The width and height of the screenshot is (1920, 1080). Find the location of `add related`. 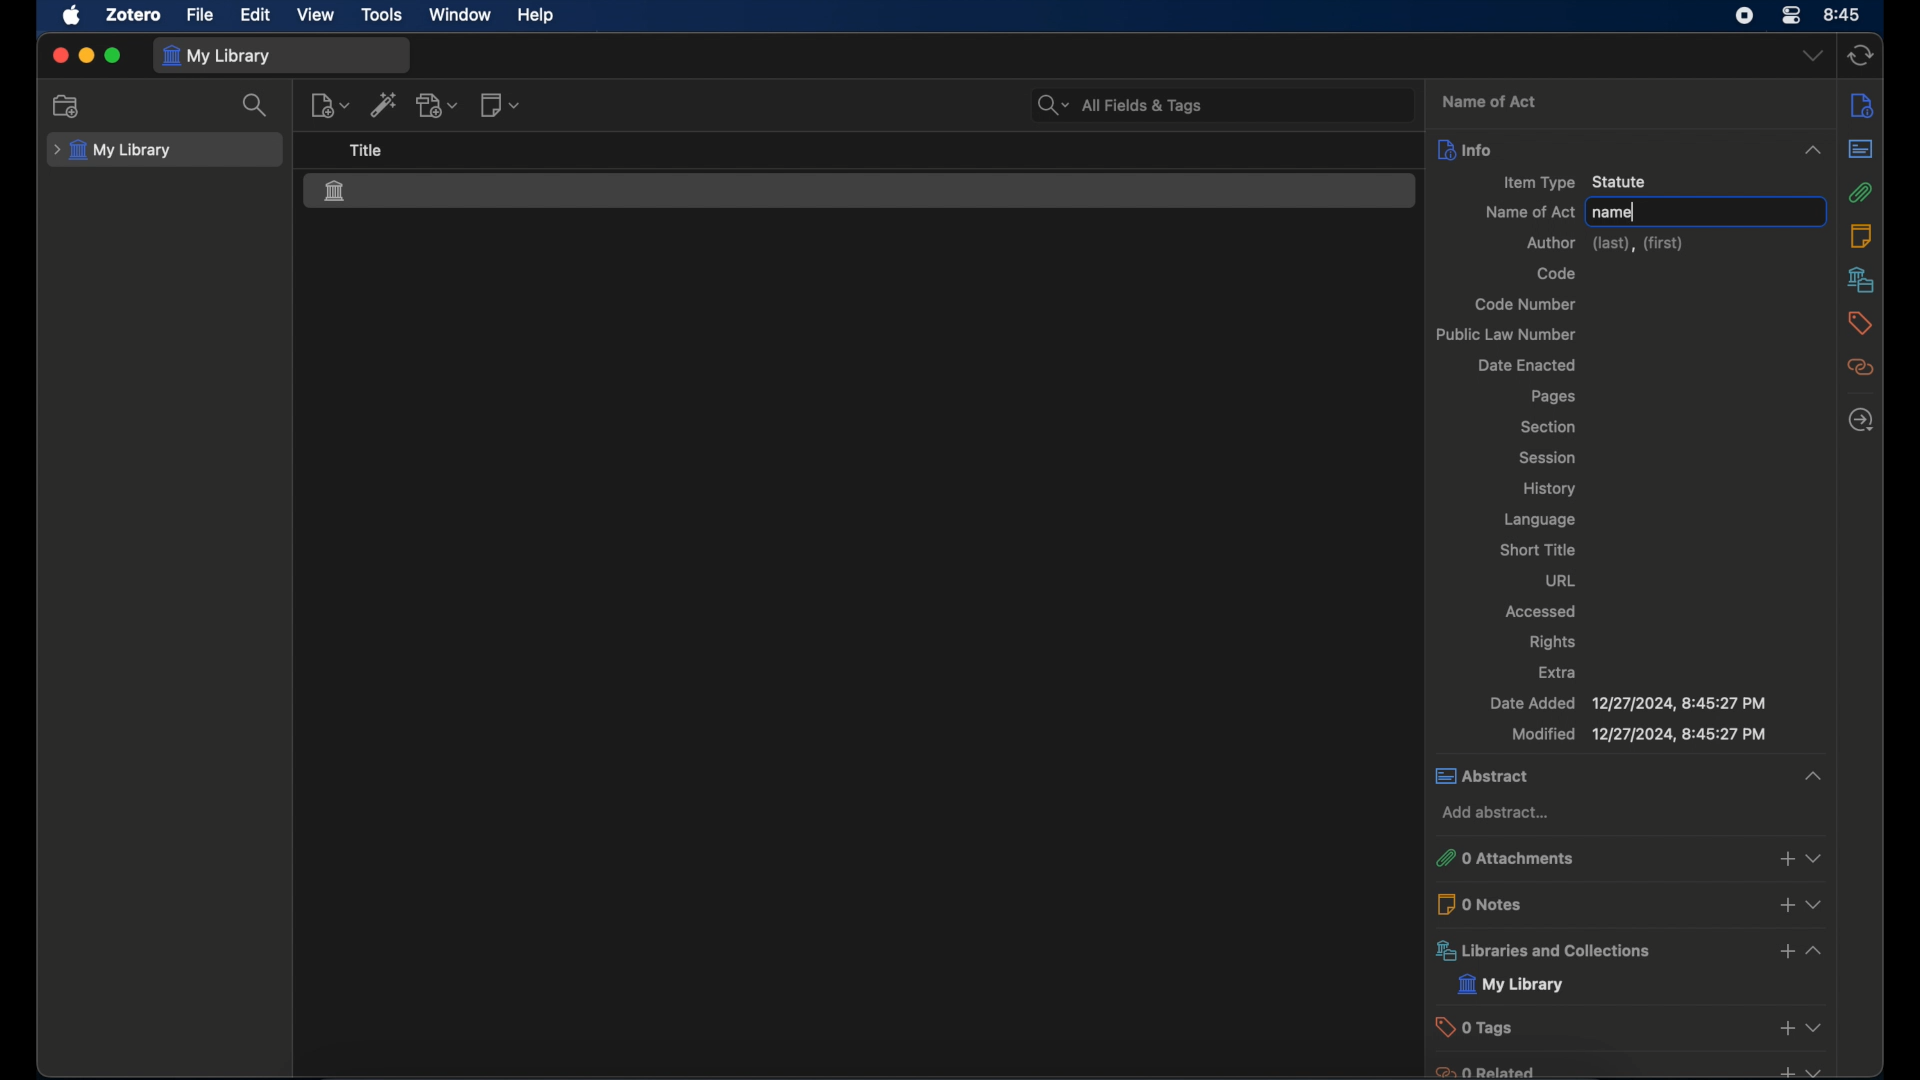

add related is located at coordinates (1784, 1071).